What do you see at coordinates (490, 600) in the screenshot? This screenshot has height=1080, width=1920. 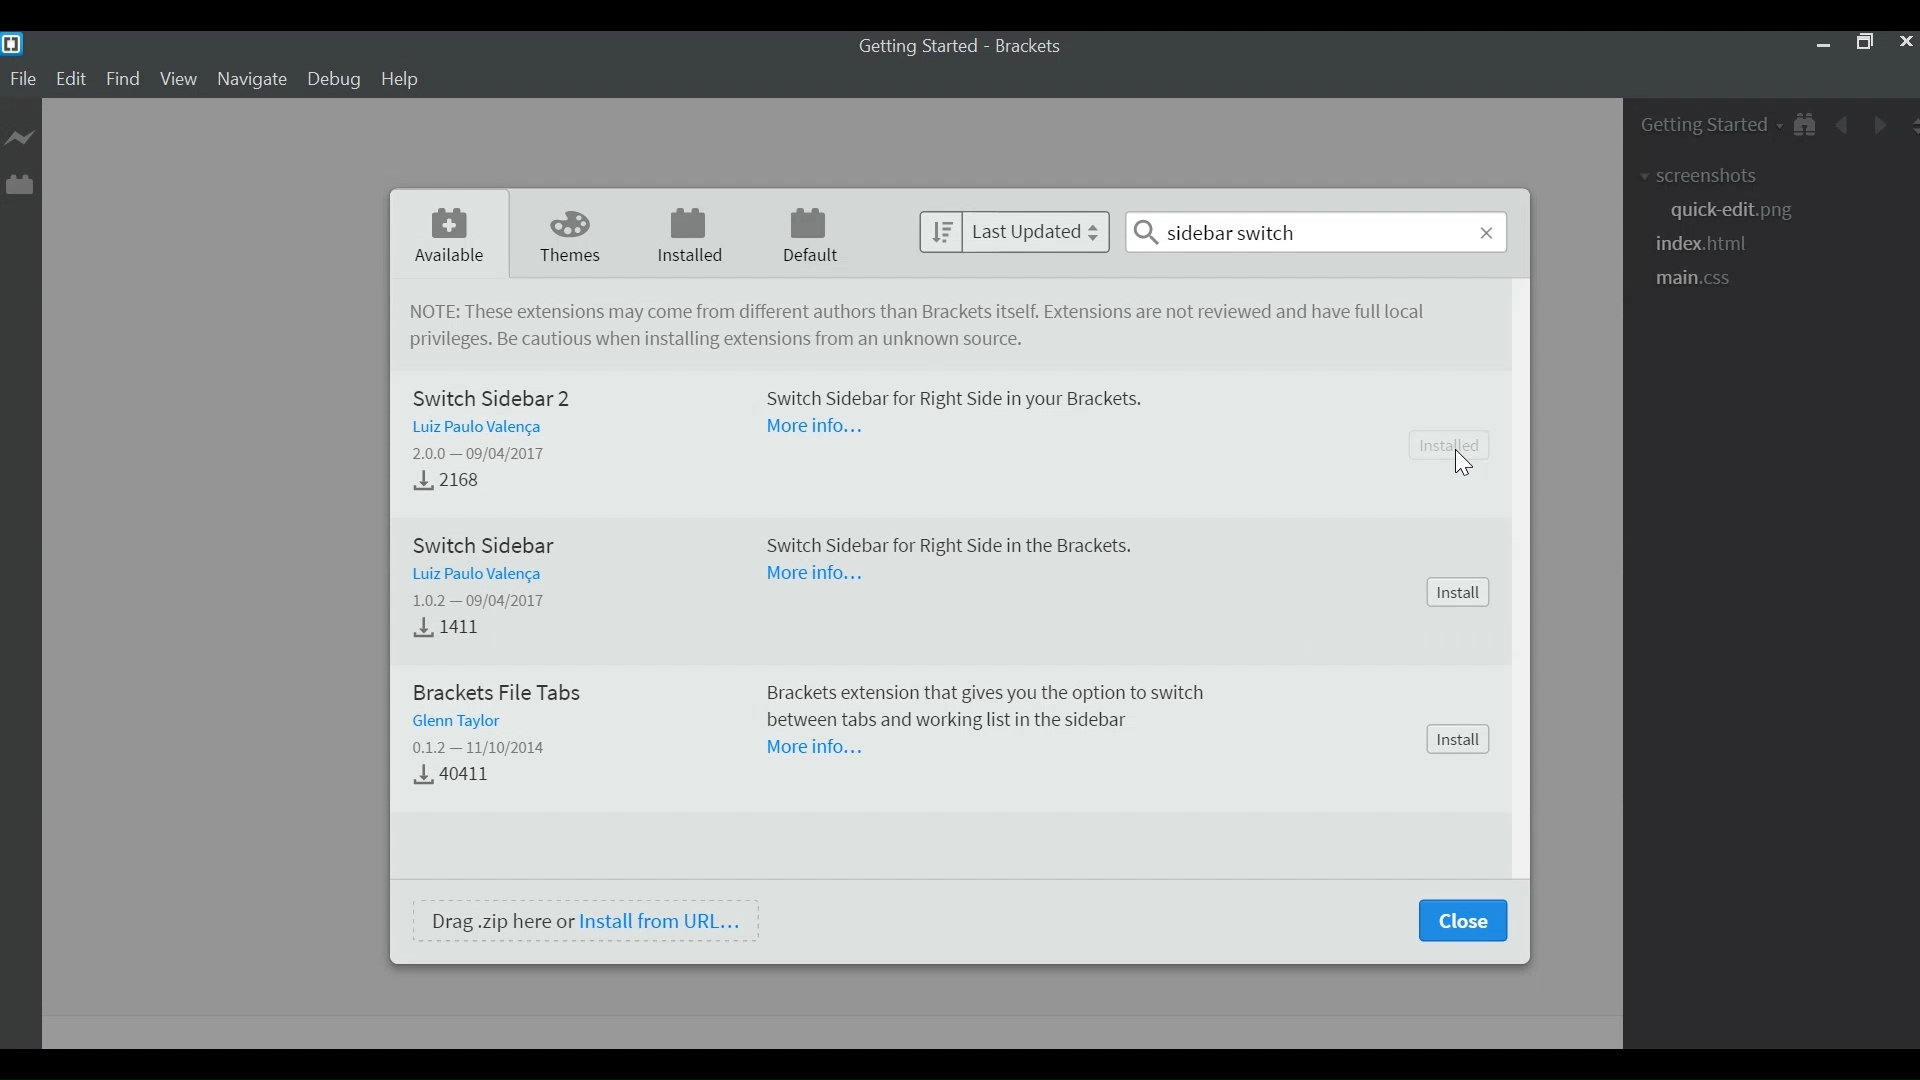 I see `Version - Released Dtae` at bounding box center [490, 600].